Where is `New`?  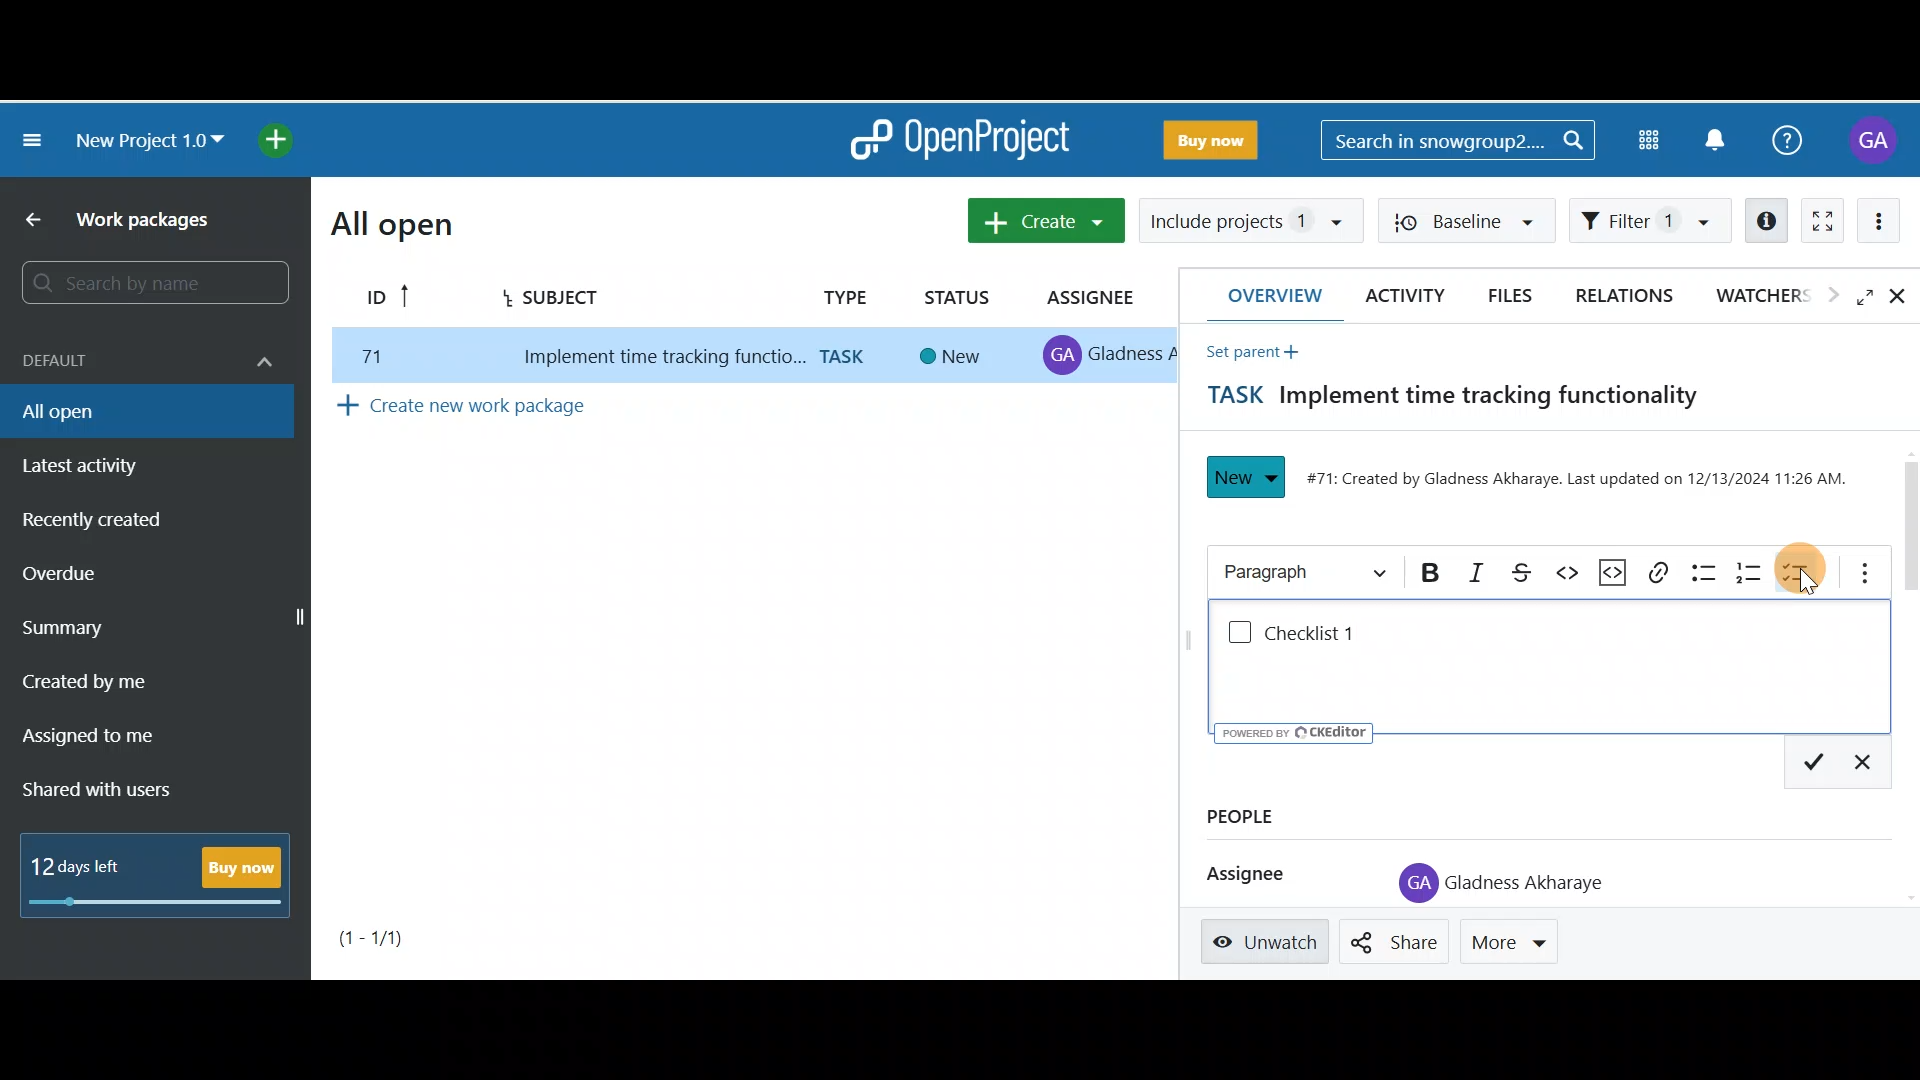 New is located at coordinates (1247, 477).